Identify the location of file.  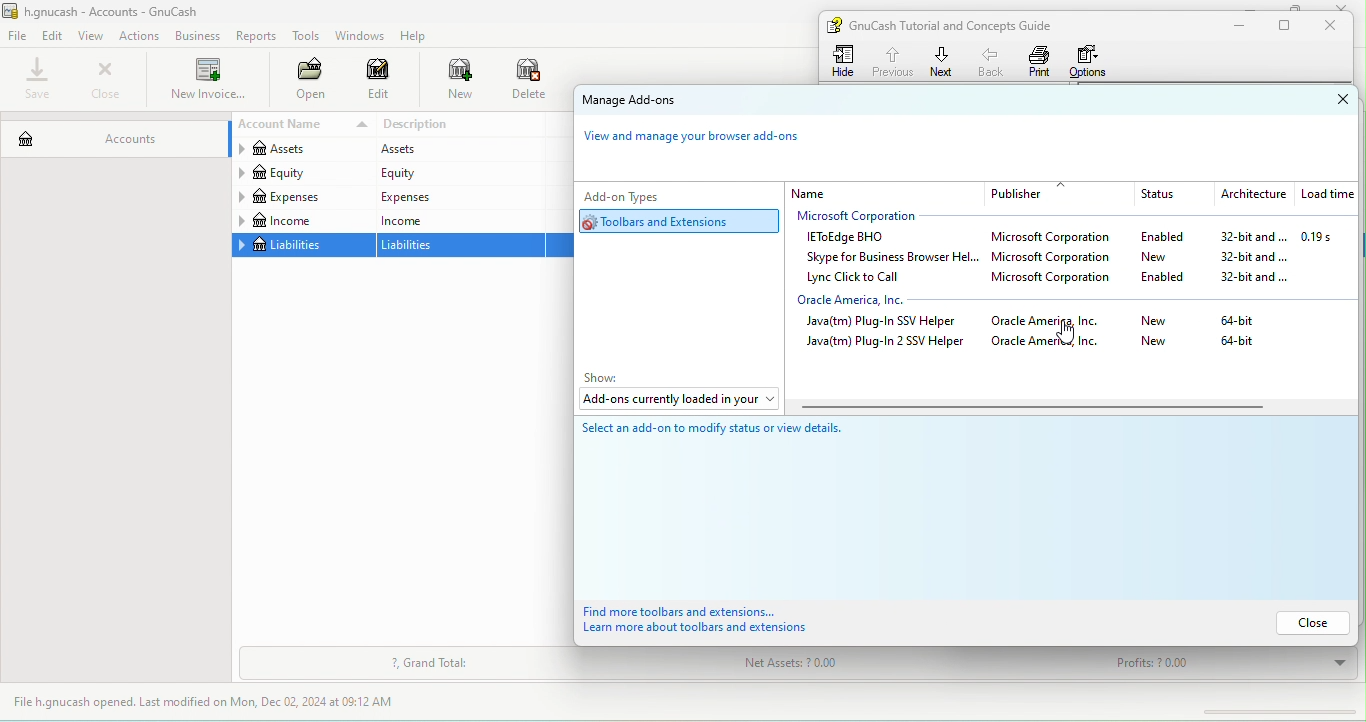
(18, 37).